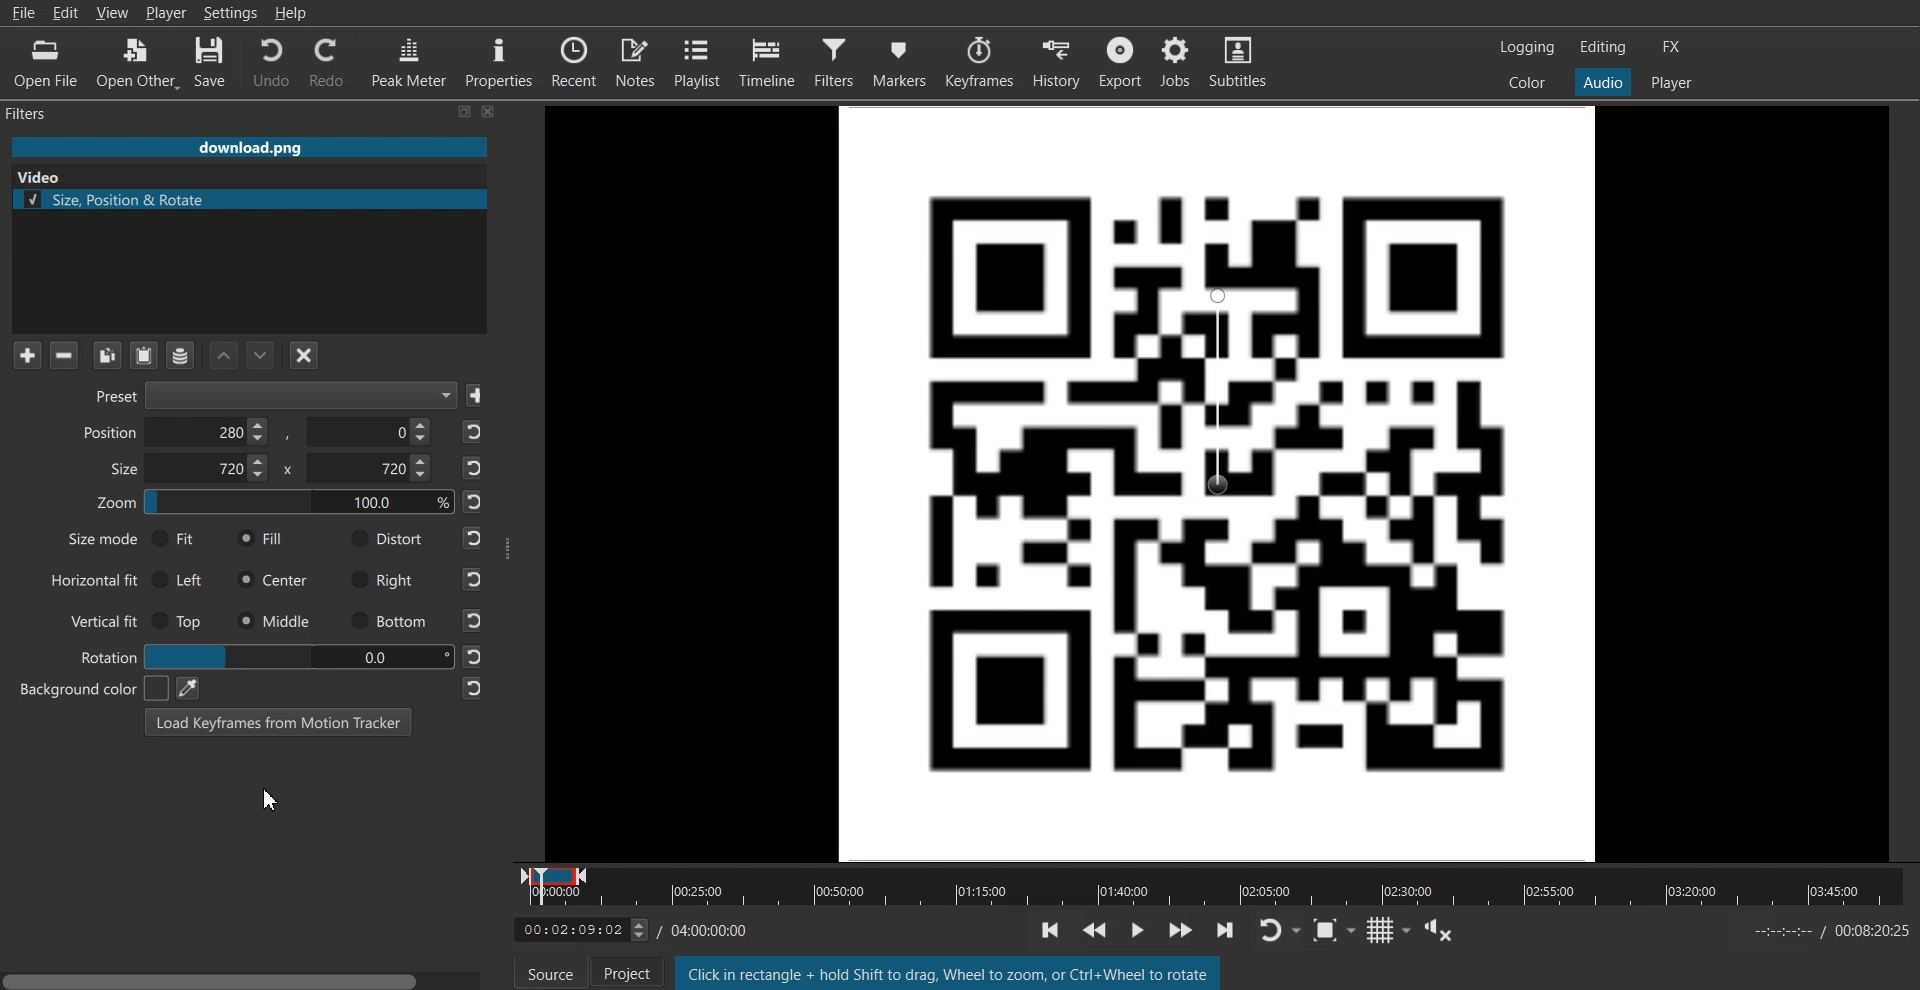  I want to click on Move filter up, so click(224, 355).